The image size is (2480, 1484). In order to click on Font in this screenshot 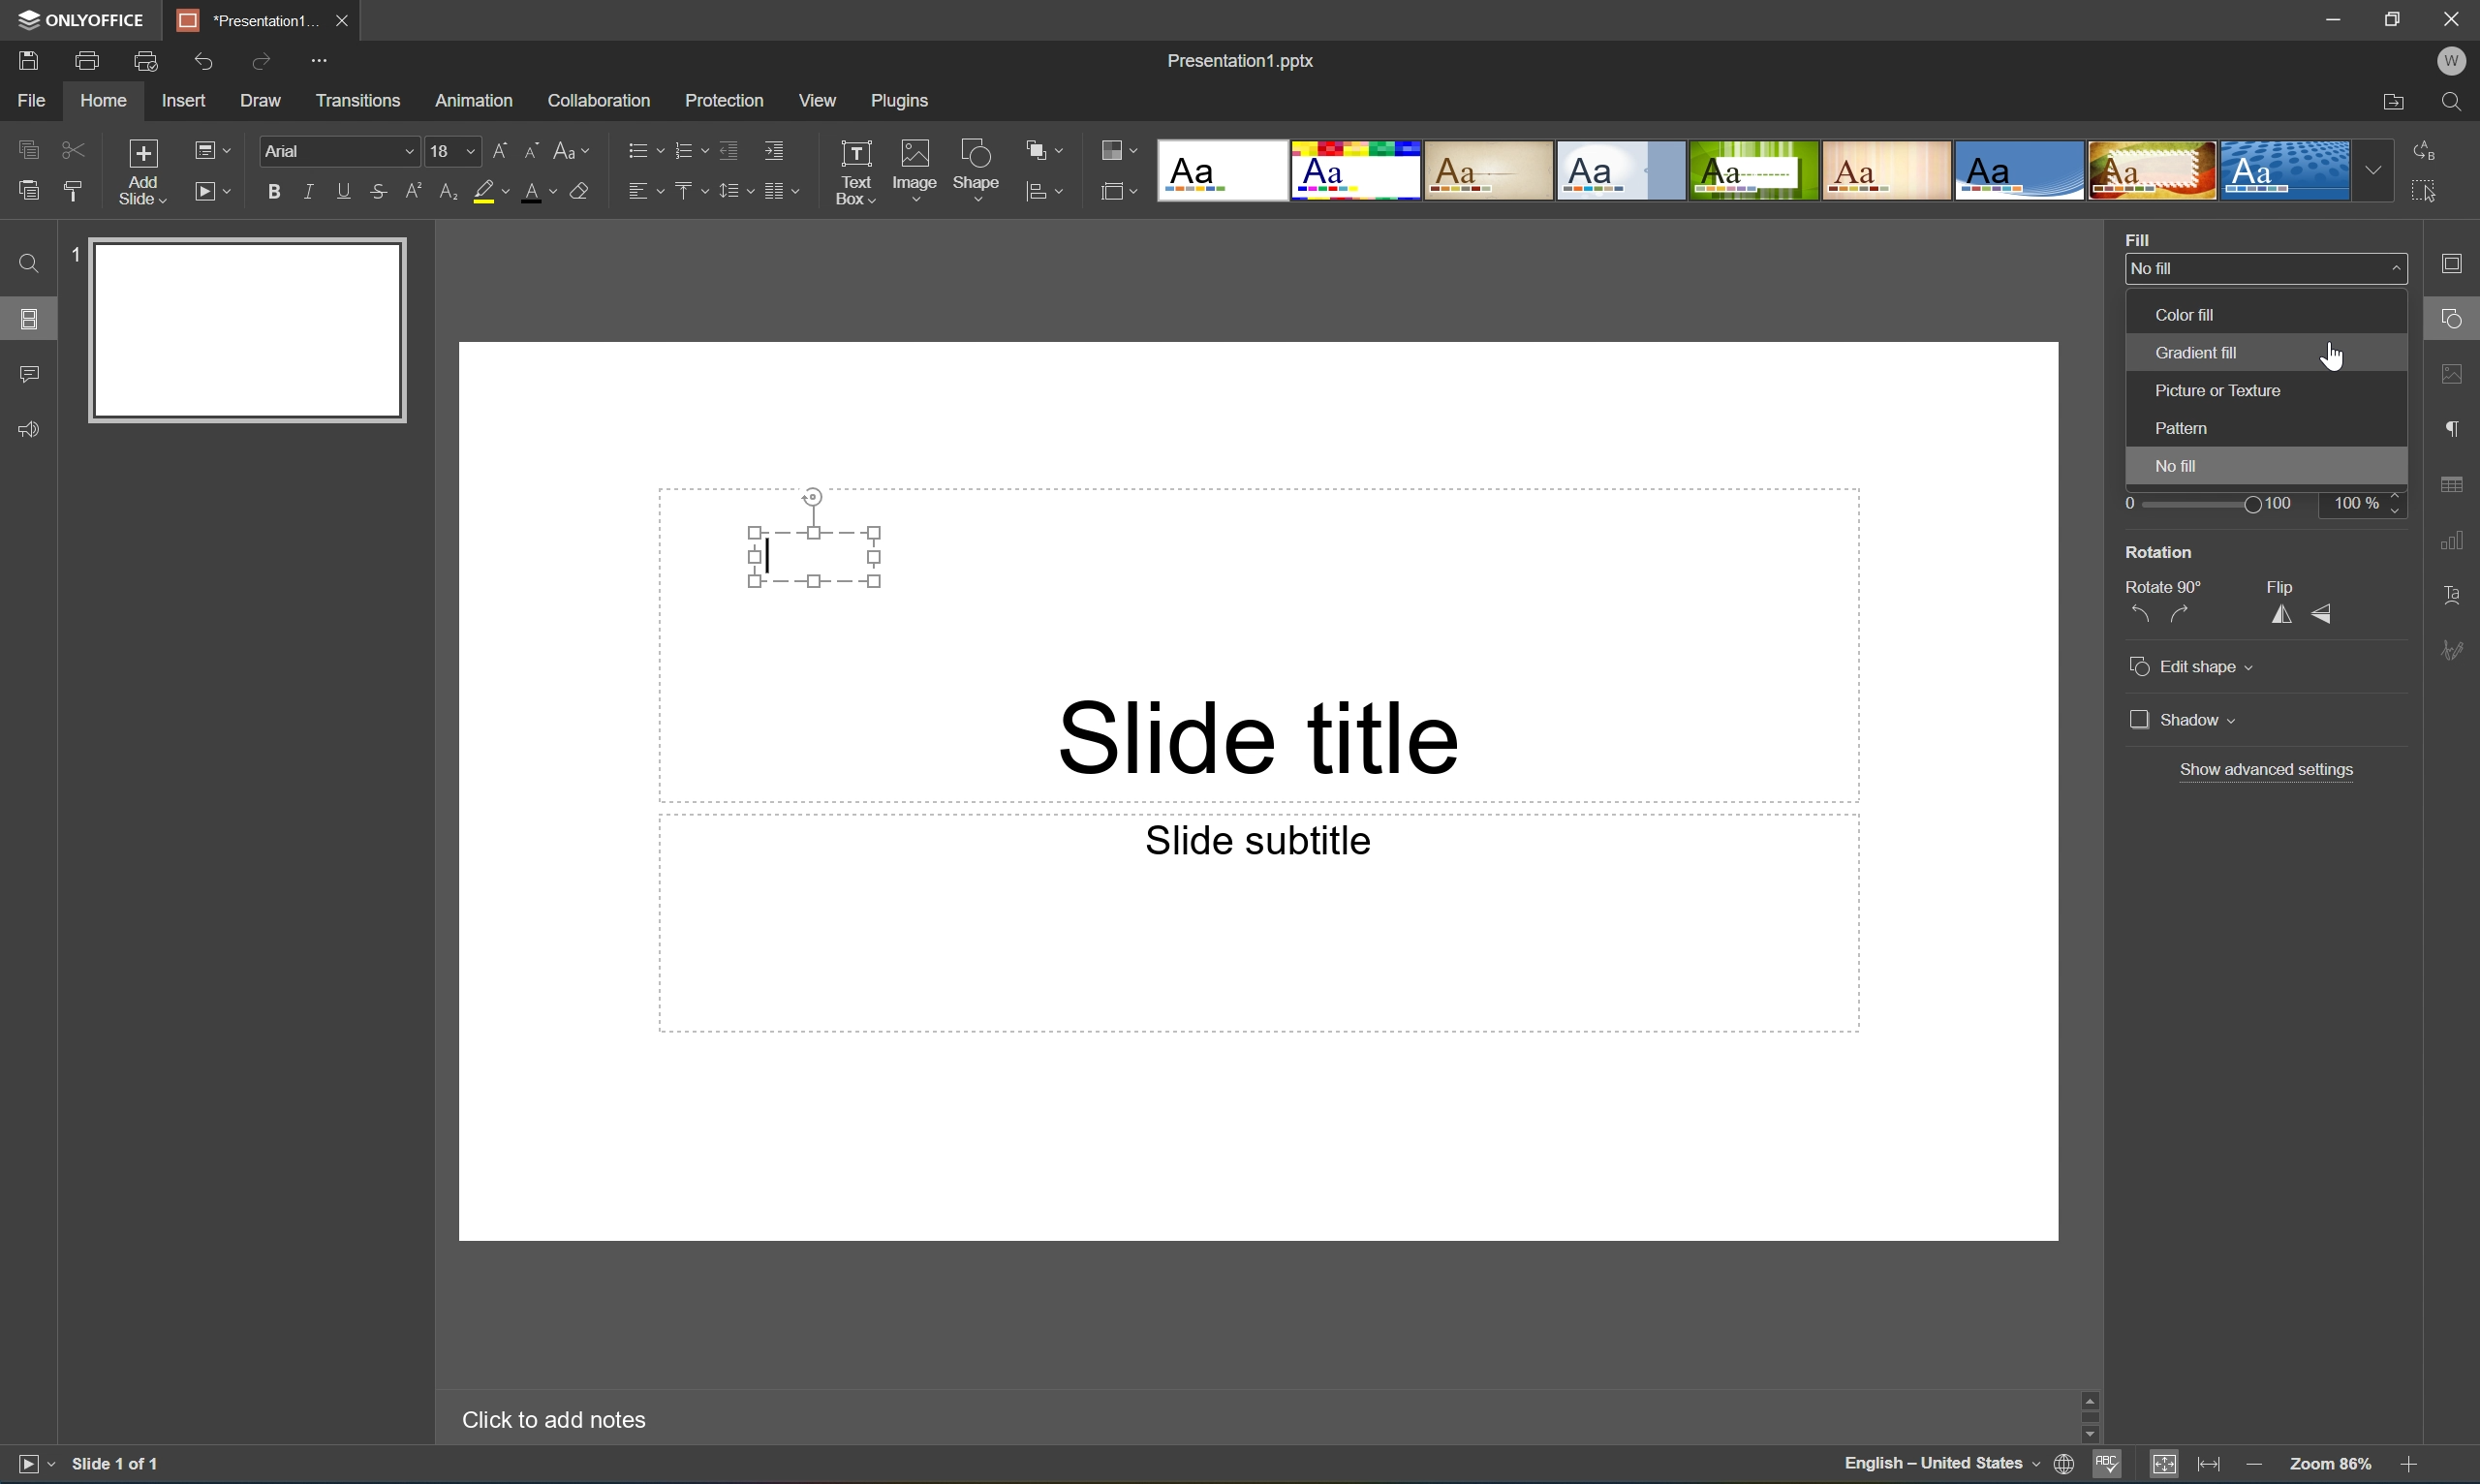, I will do `click(343, 152)`.